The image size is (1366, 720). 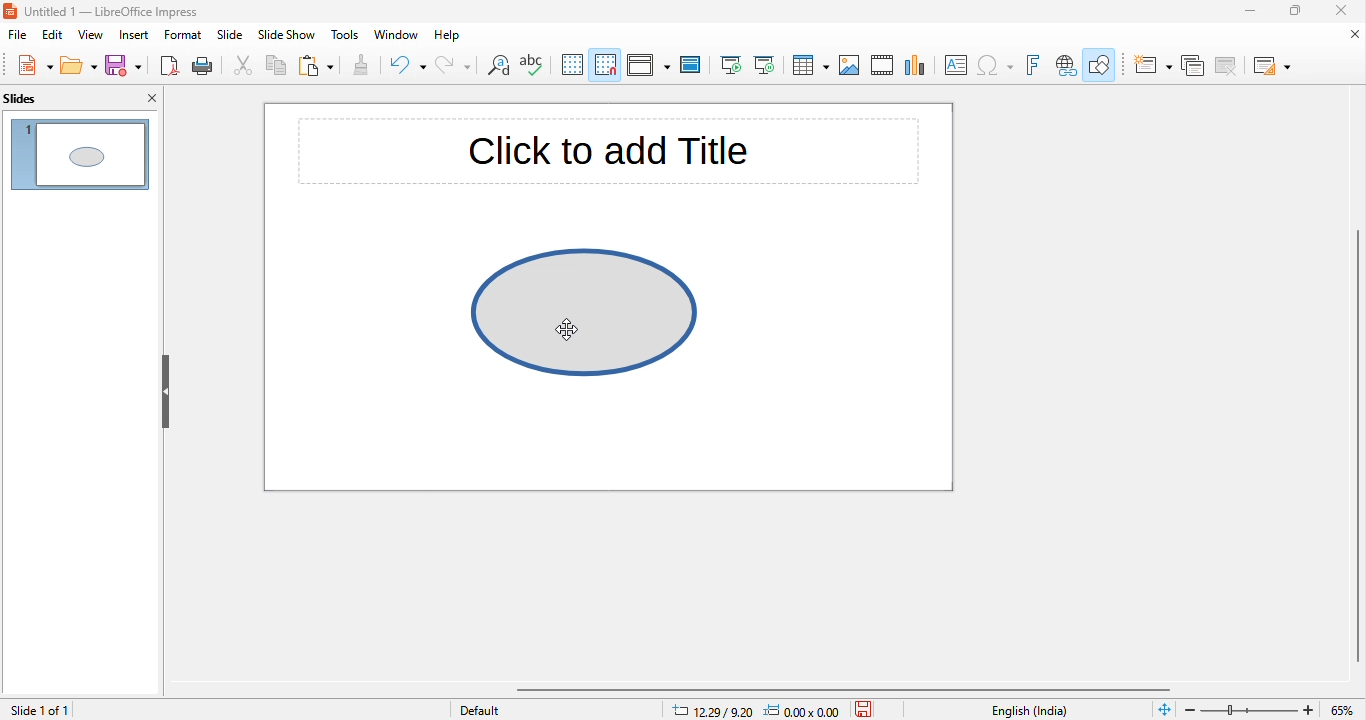 I want to click on hyperlink, so click(x=1065, y=66).